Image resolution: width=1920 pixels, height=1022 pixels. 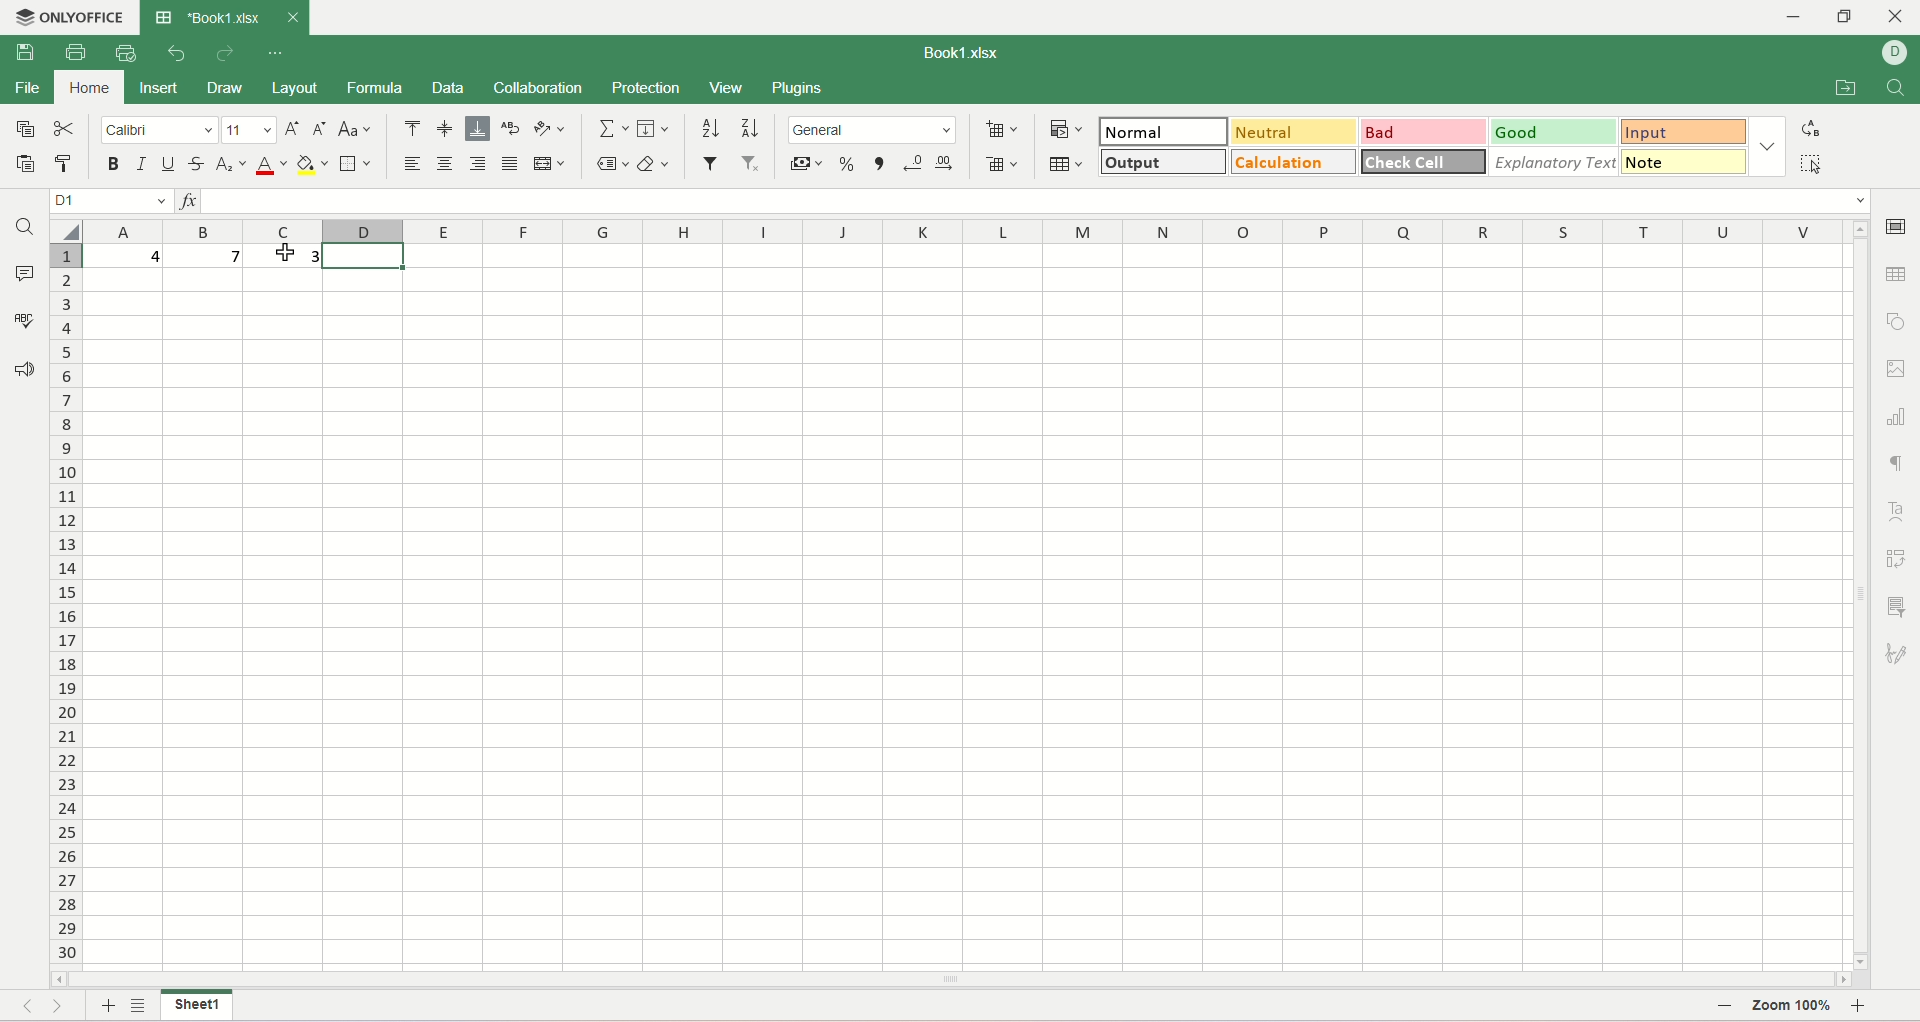 I want to click on paste, so click(x=69, y=164).